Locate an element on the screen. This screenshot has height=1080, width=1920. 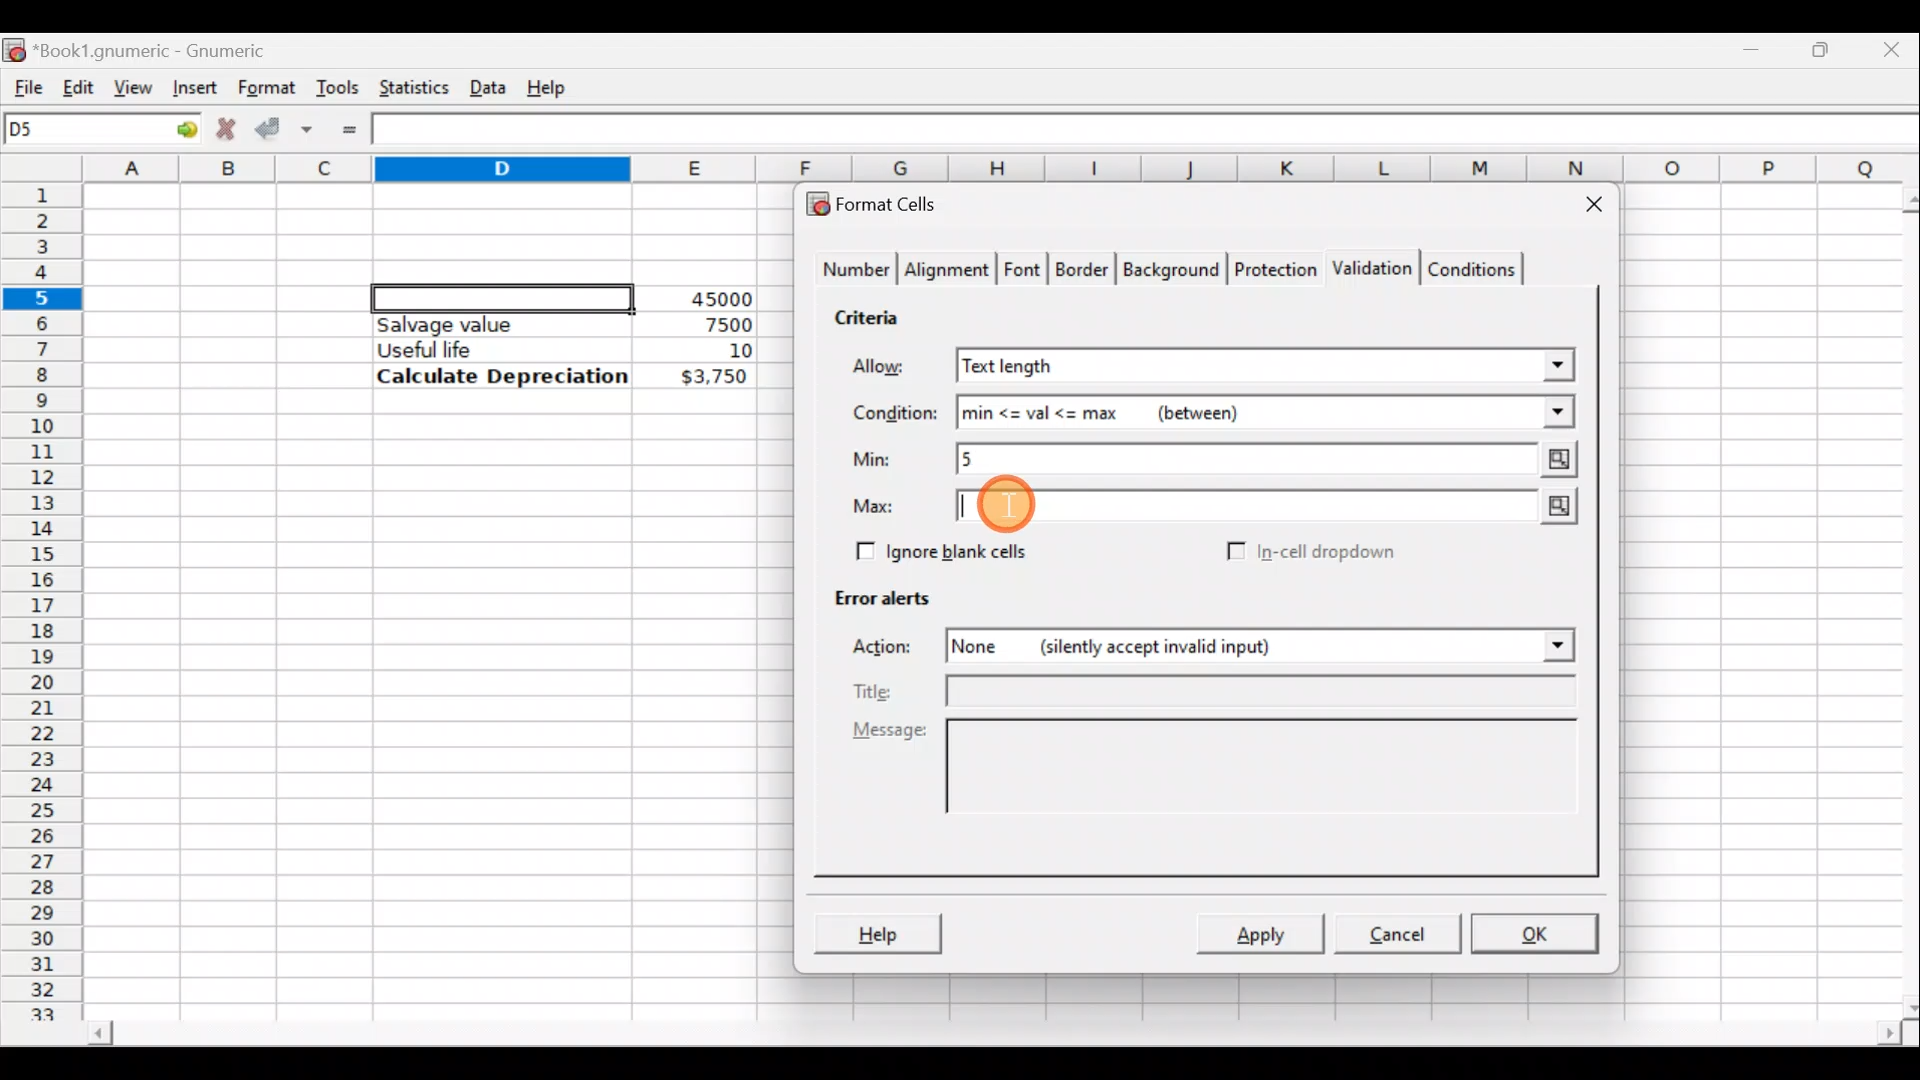
Conditions drop down is located at coordinates (1537, 412).